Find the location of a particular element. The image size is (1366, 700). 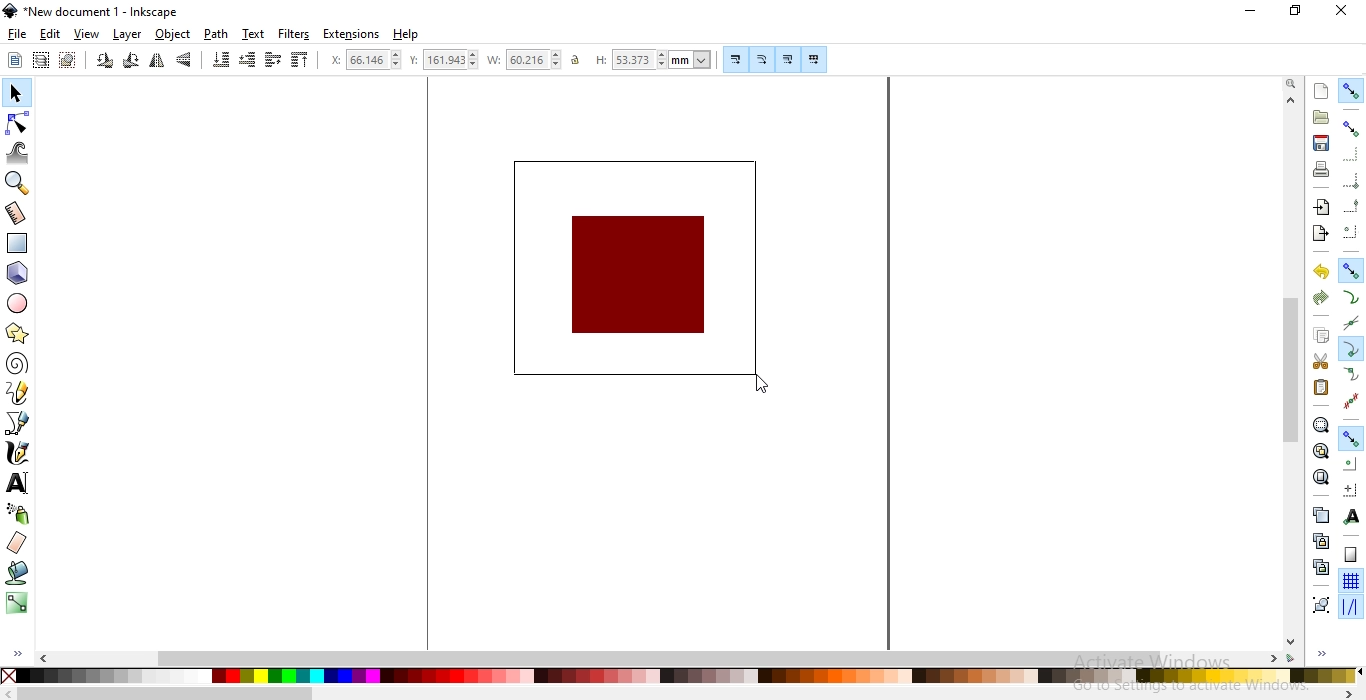

move patterns along with objects is located at coordinates (814, 60).